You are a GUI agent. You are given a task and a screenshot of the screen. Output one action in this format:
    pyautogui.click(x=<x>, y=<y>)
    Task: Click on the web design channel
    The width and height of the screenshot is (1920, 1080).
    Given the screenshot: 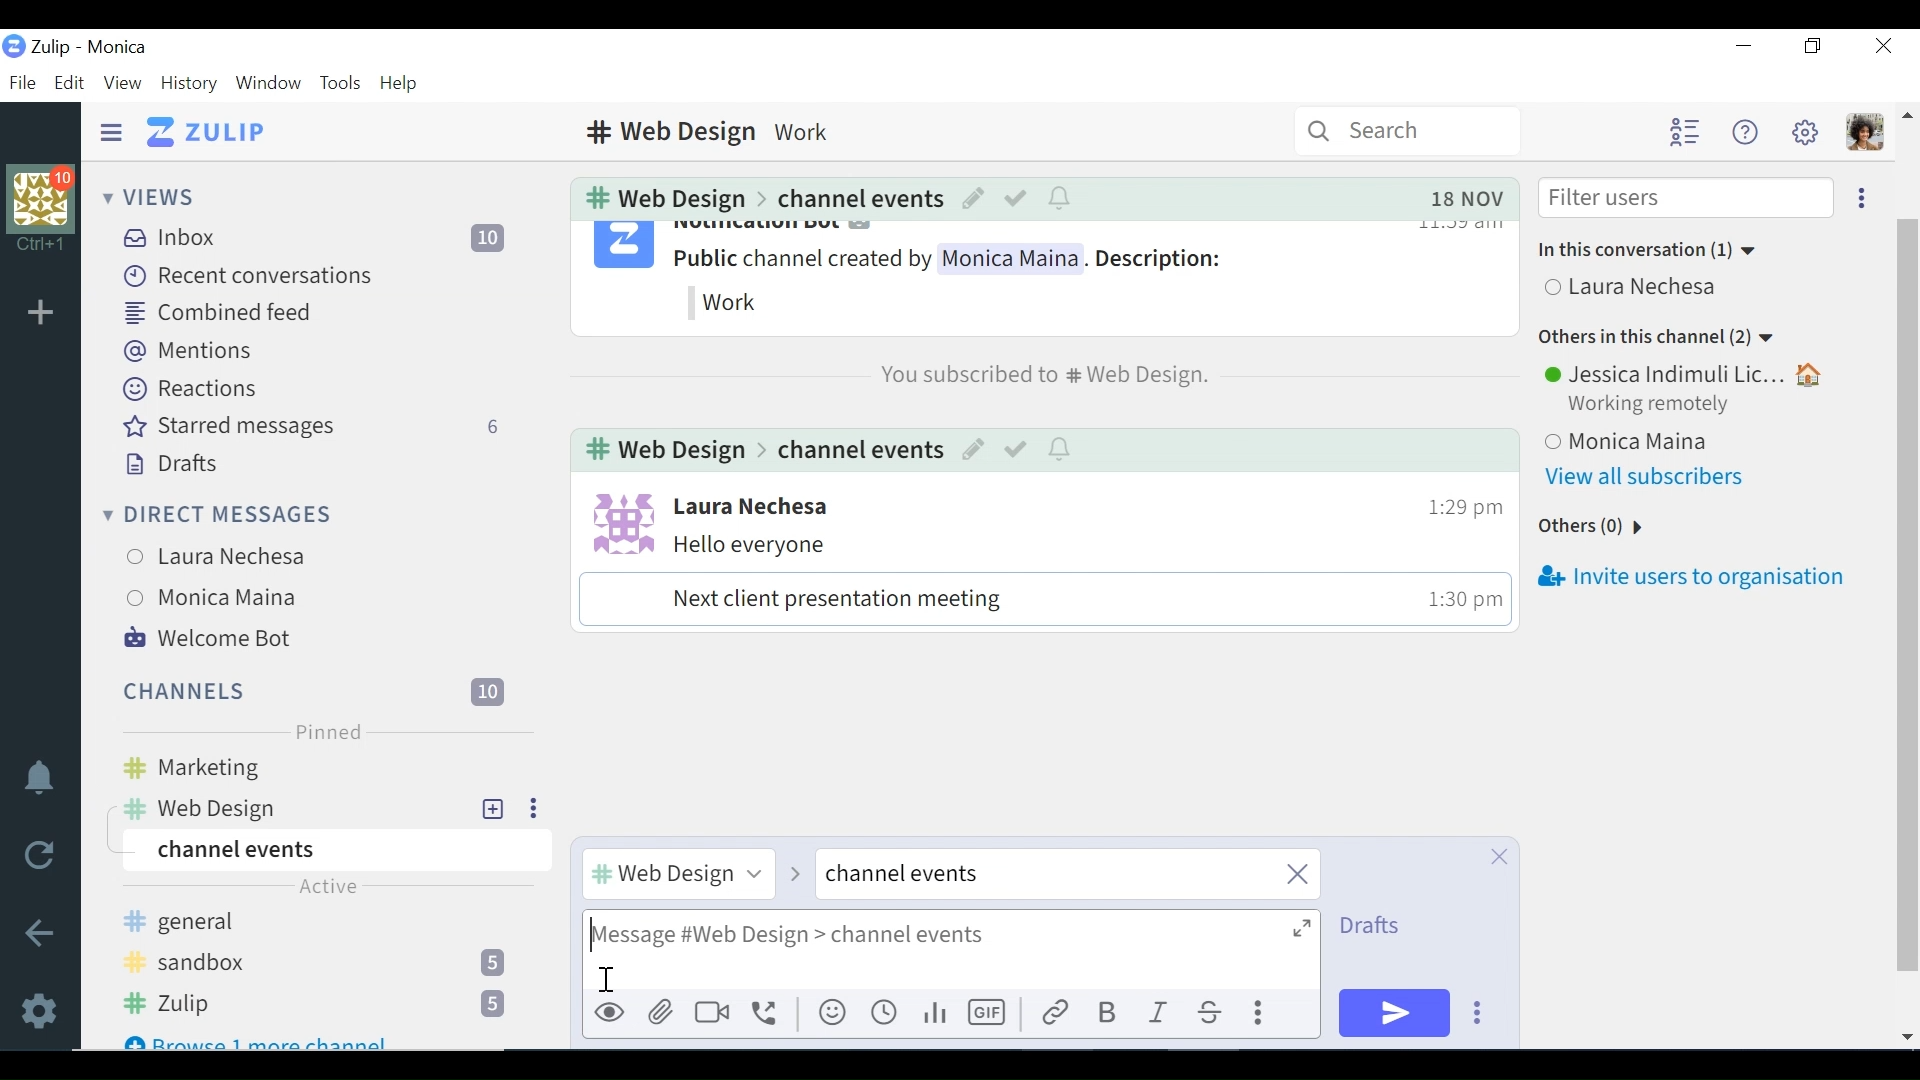 What is the action you would take?
    pyautogui.click(x=662, y=452)
    